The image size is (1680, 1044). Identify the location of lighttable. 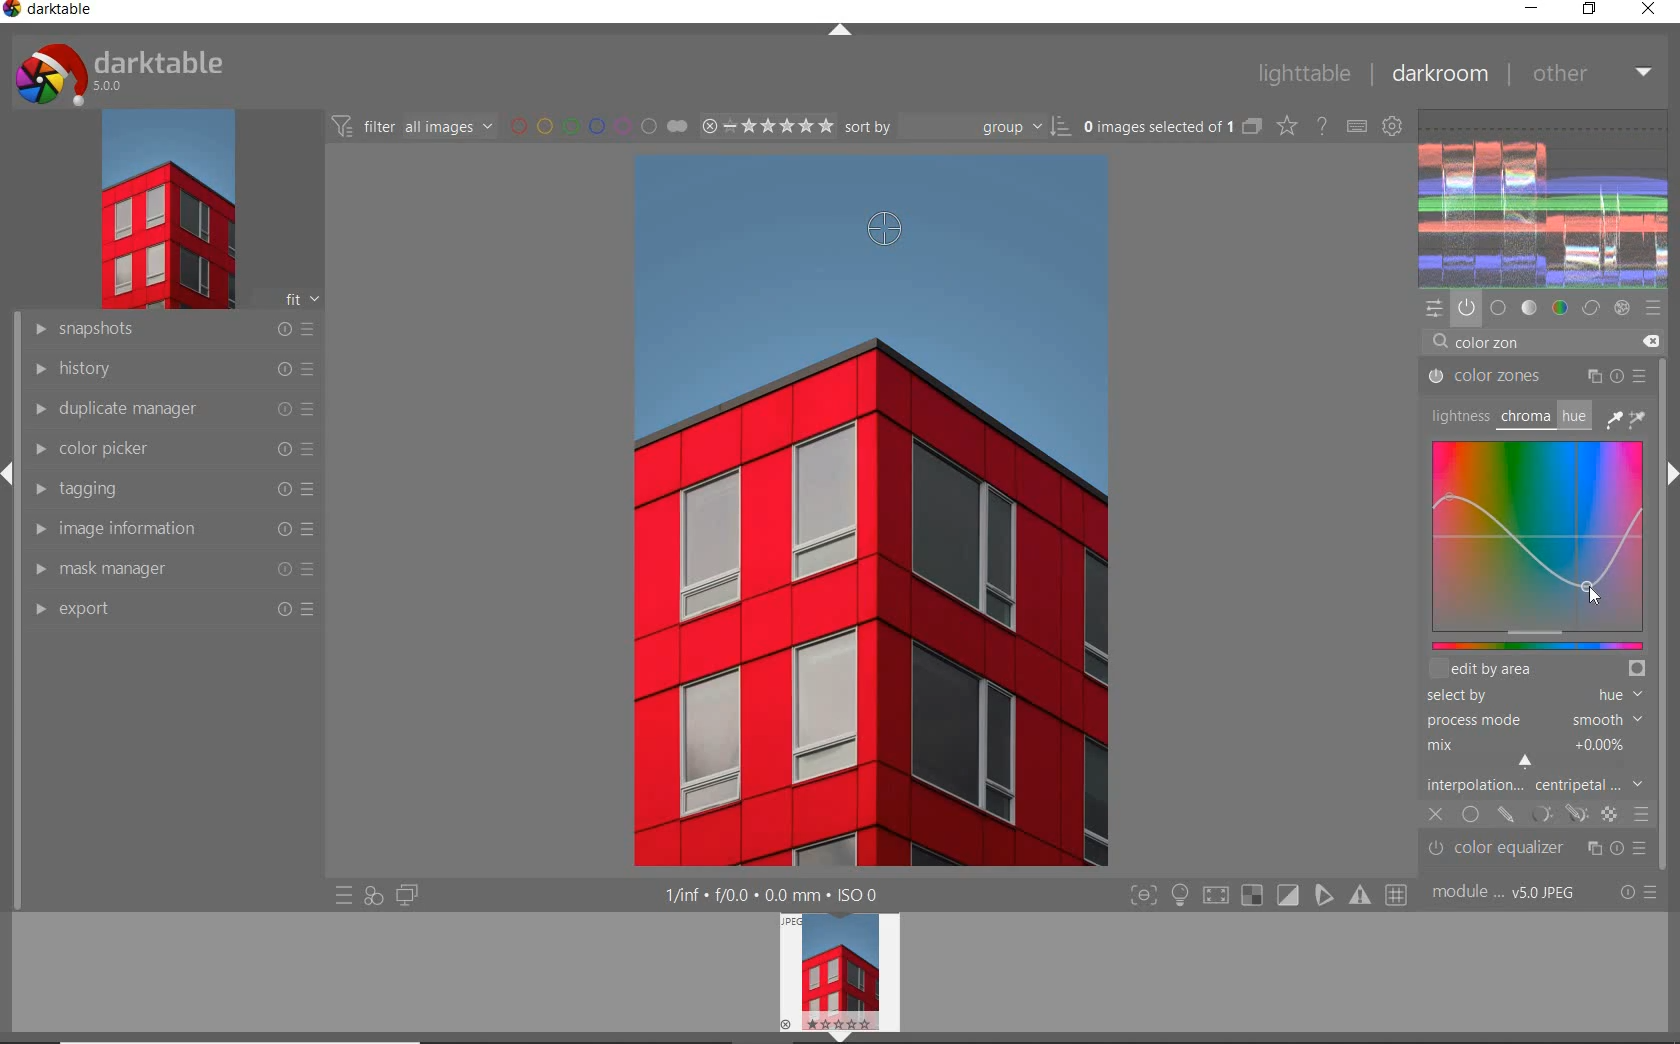
(1302, 74).